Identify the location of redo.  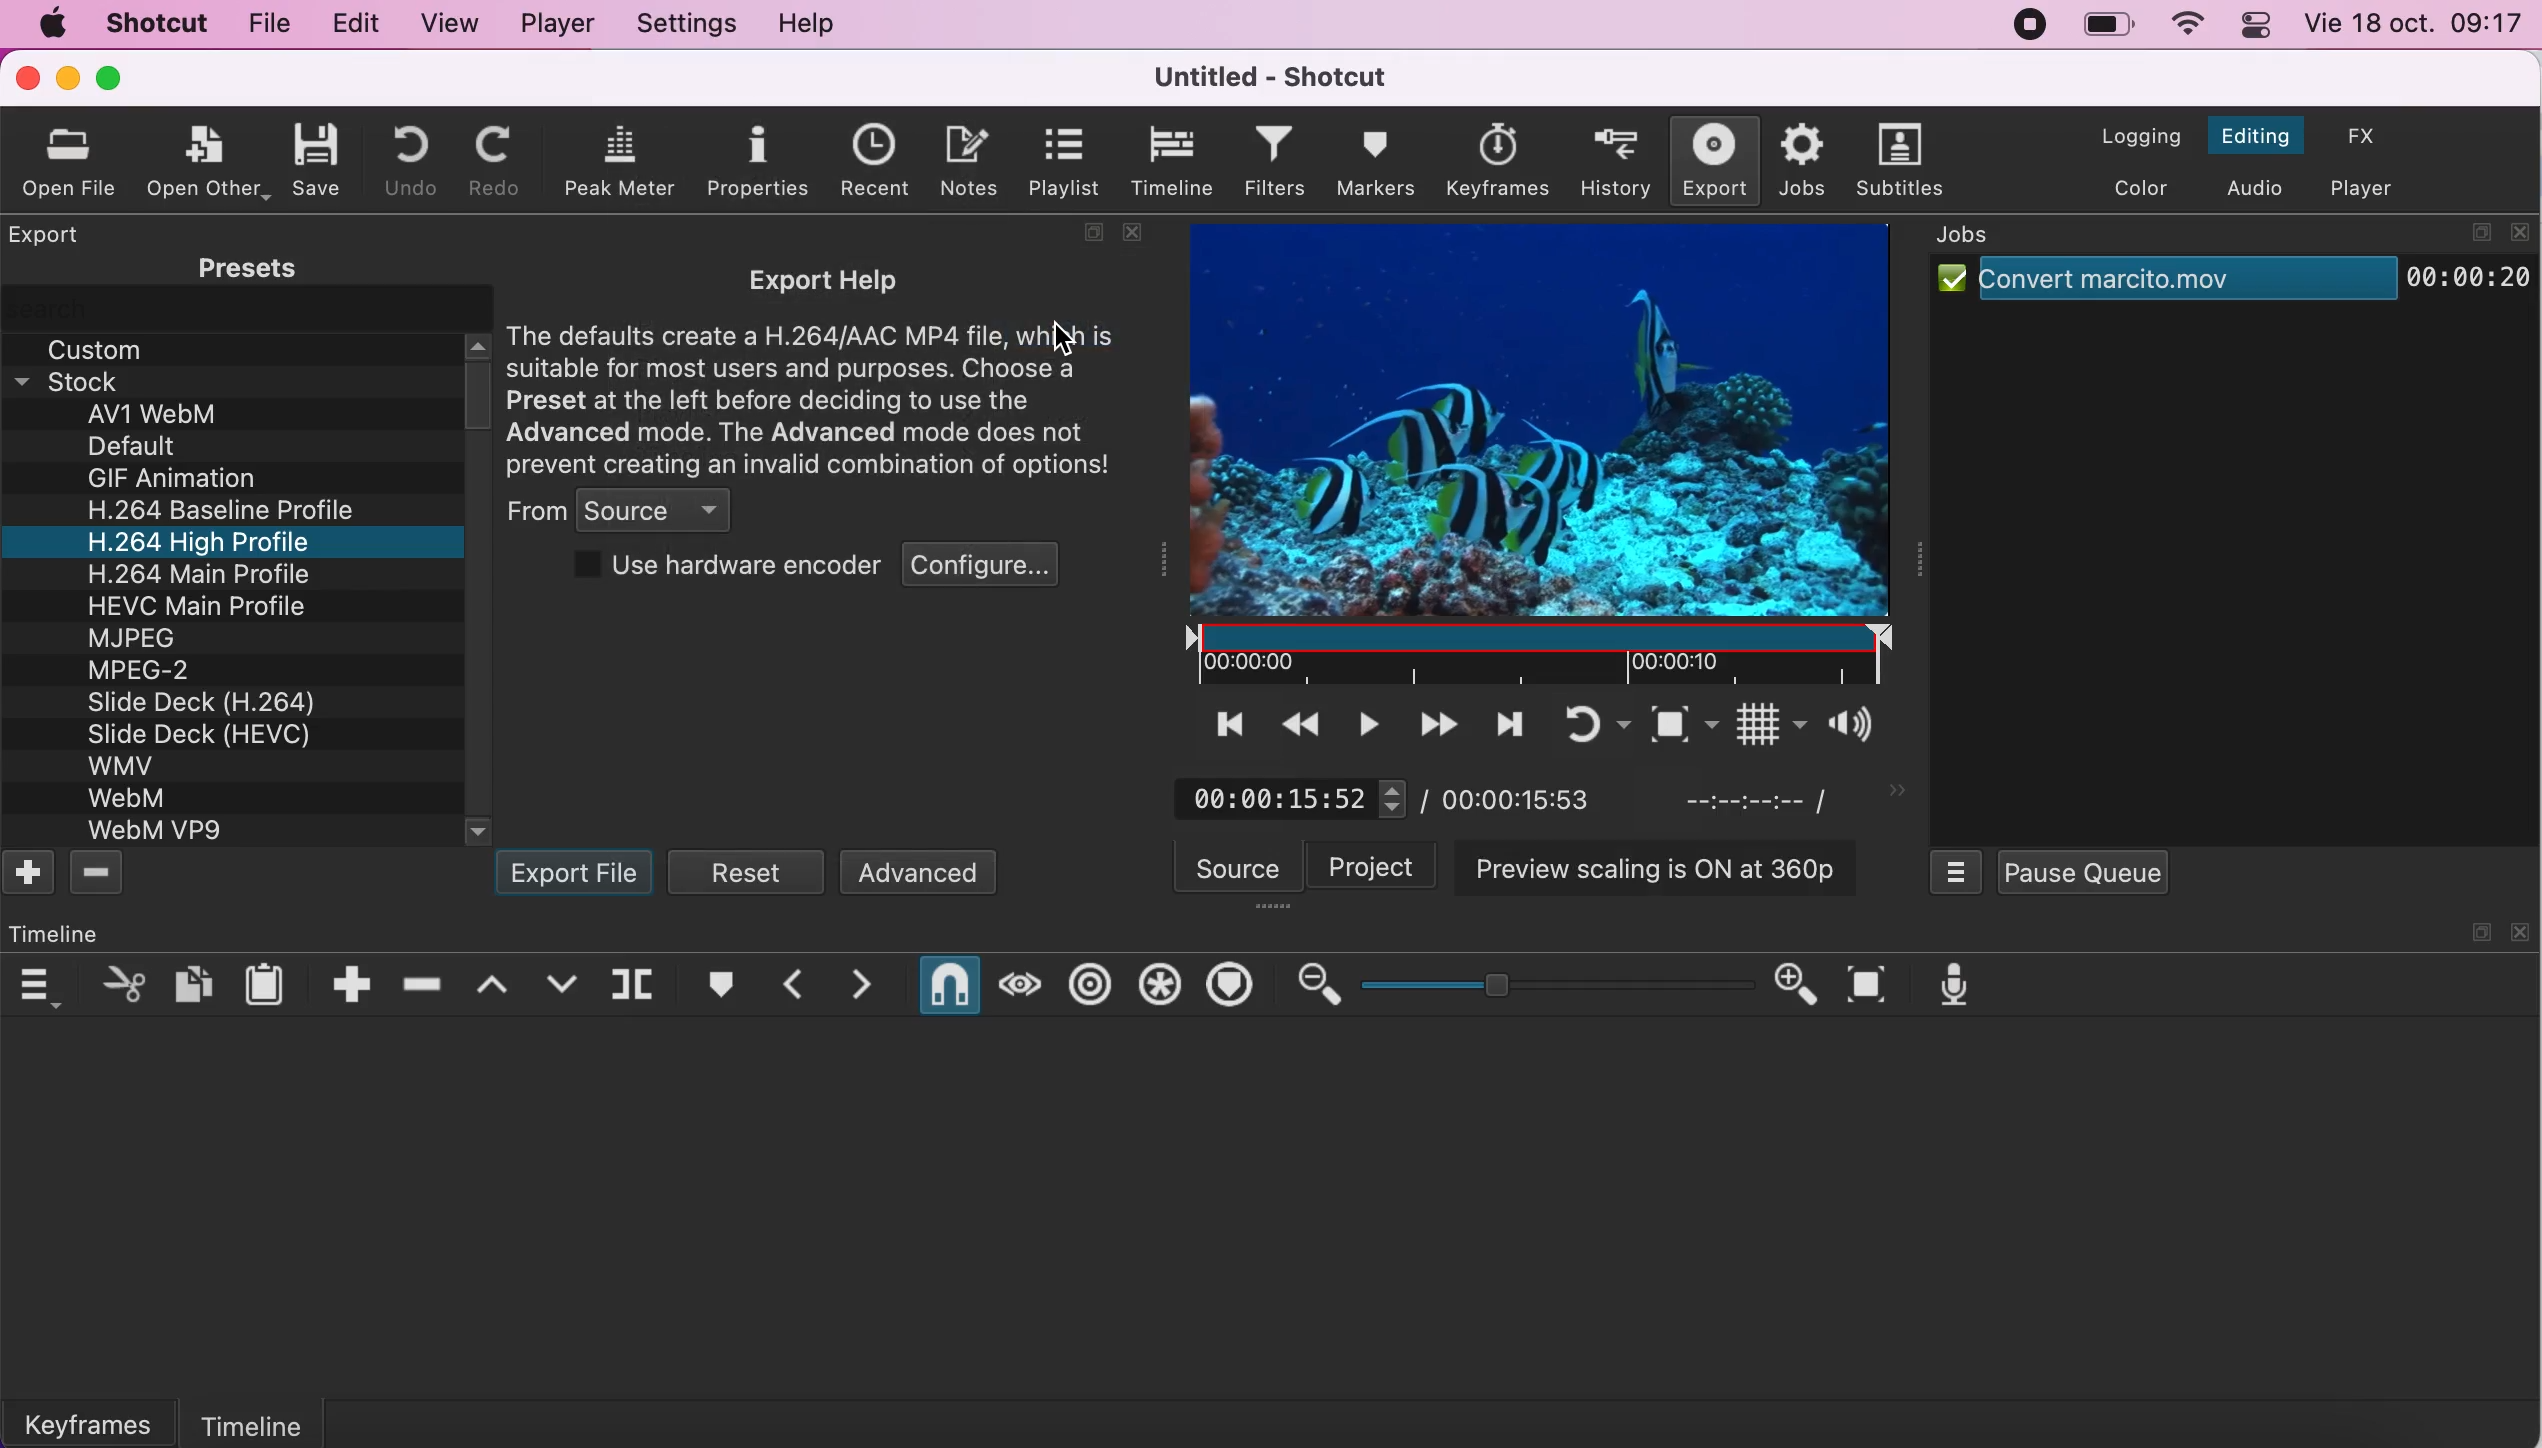
(494, 161).